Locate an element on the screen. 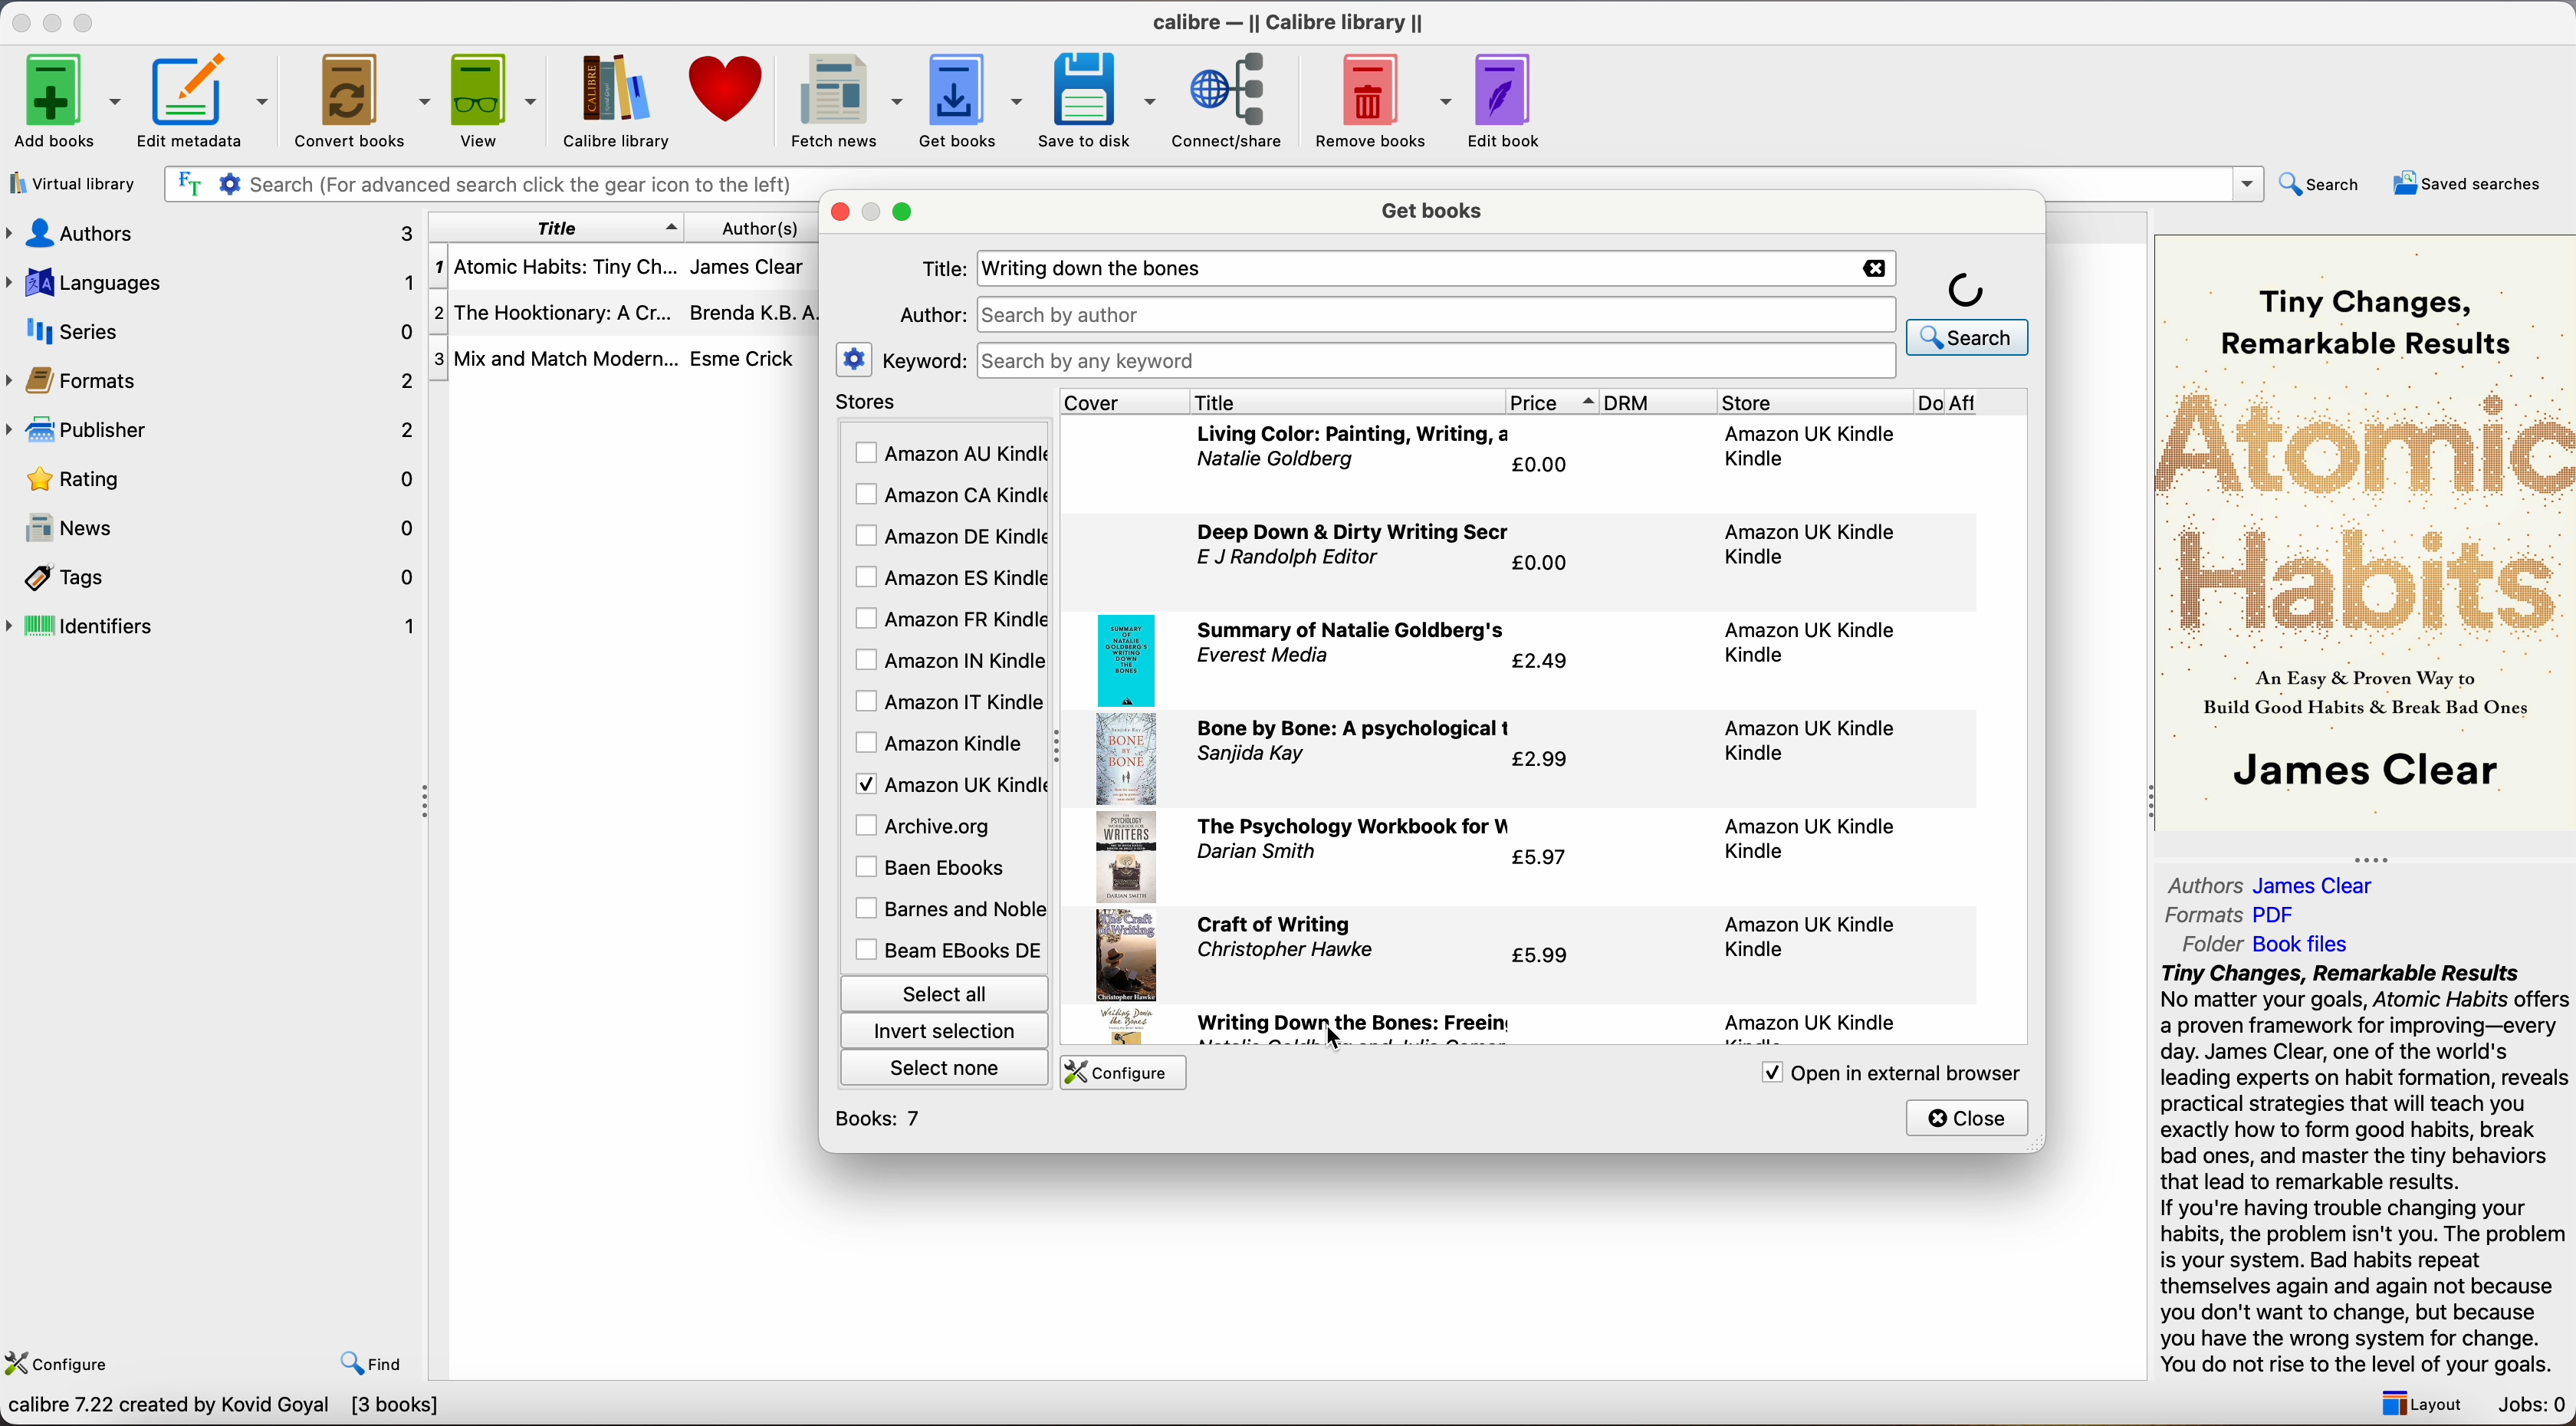 Image resolution: width=2576 pixels, height=1426 pixels. author is located at coordinates (929, 314).